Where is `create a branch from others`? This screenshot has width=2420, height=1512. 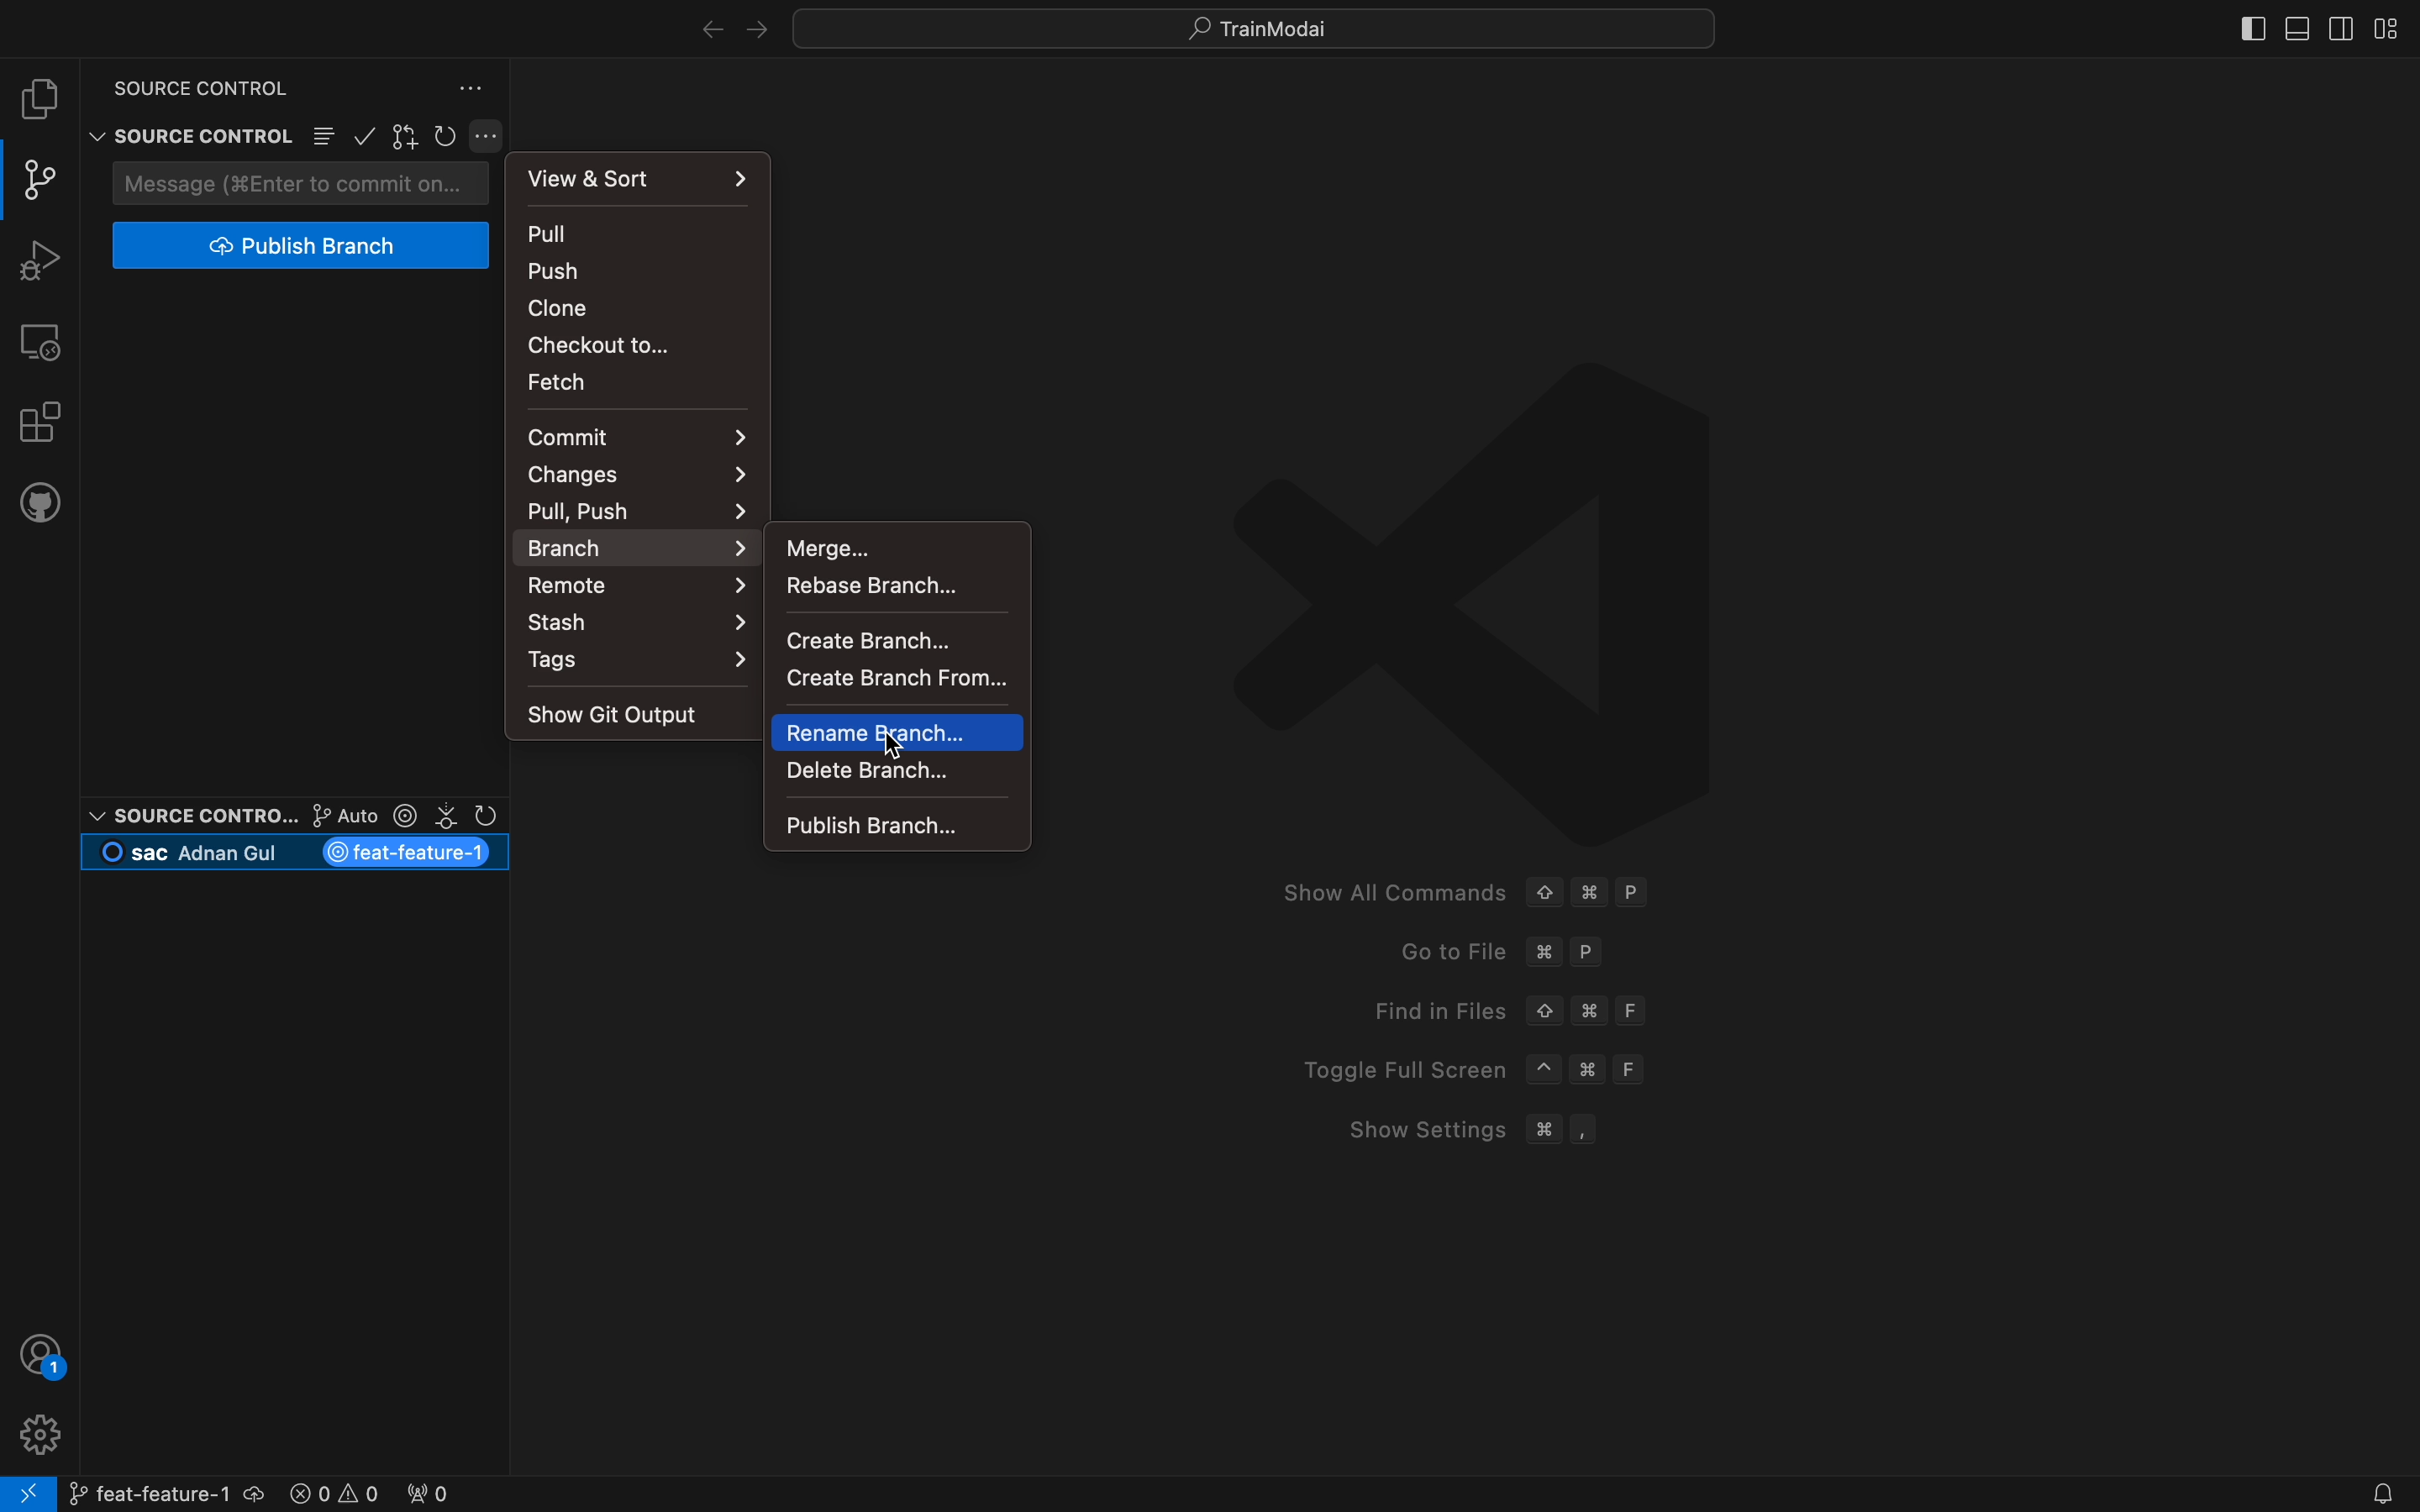 create a branch from others is located at coordinates (905, 680).